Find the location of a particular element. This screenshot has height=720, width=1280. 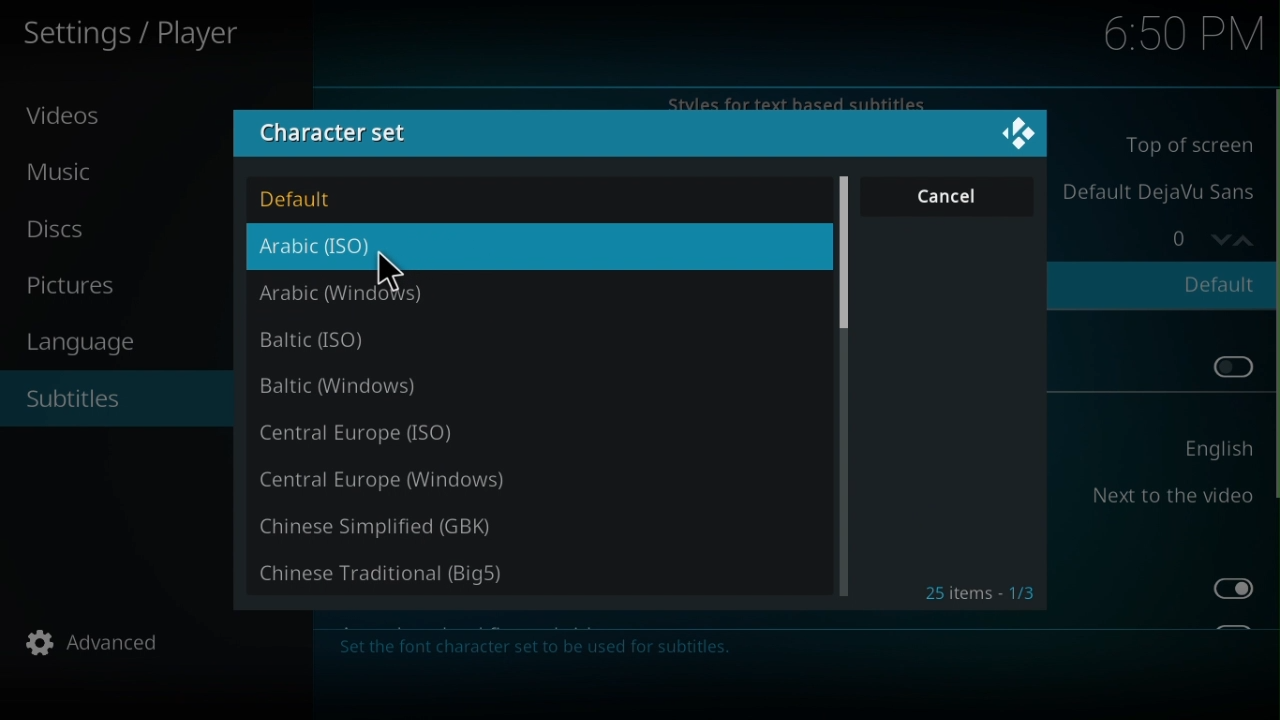

Subtilte is located at coordinates (75, 400).